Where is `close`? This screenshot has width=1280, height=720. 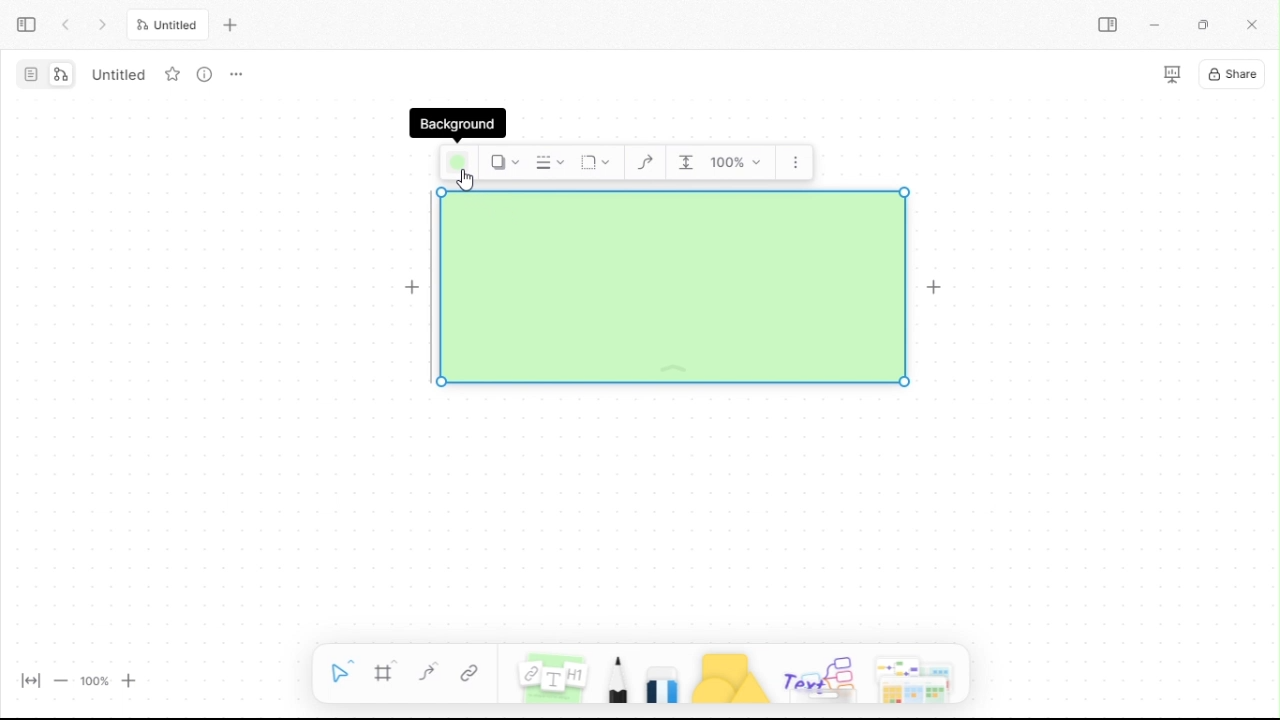
close is located at coordinates (1255, 25).